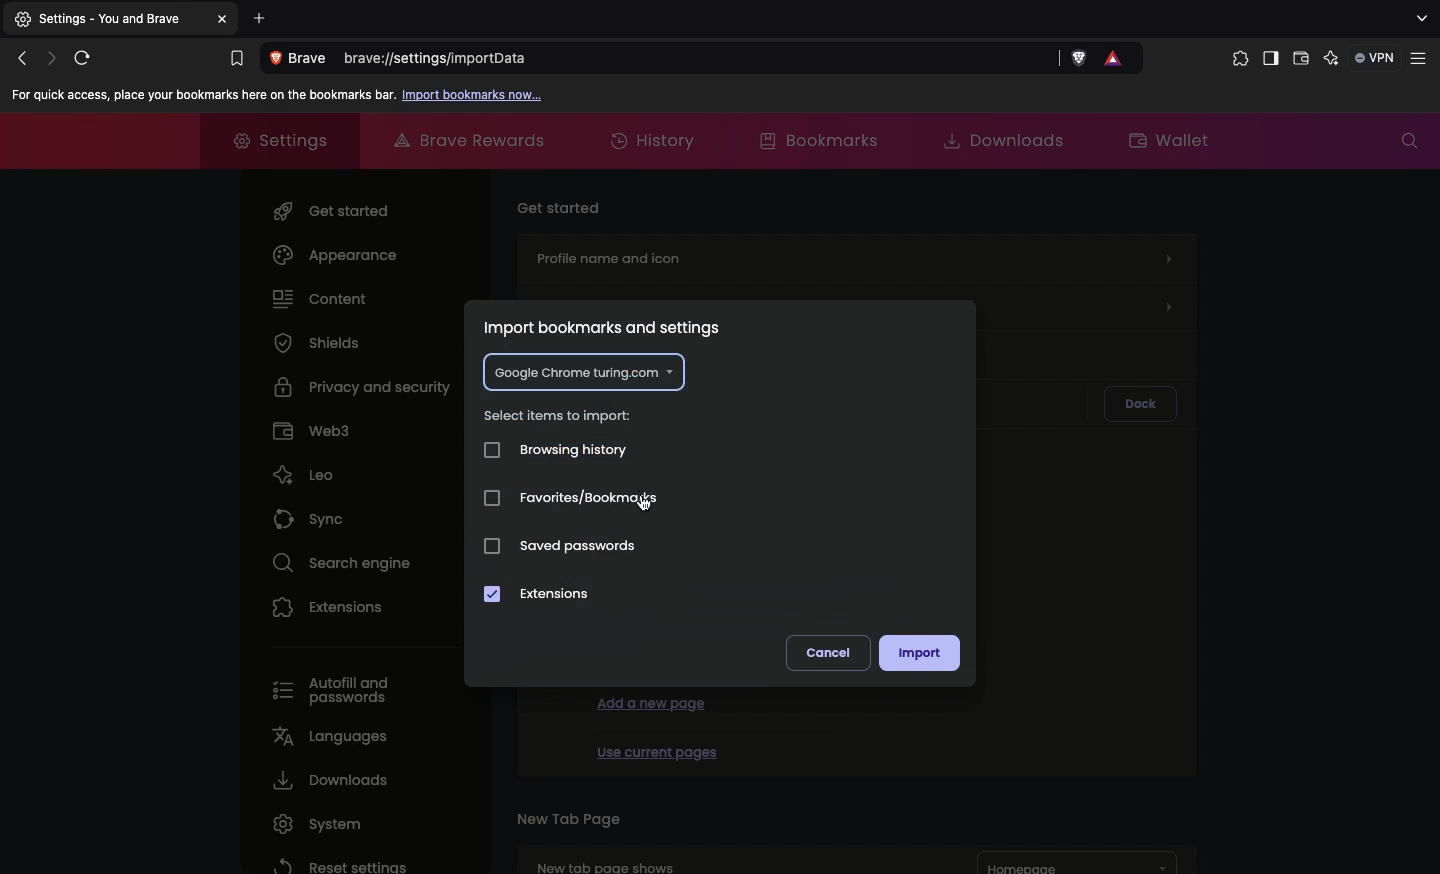 The height and width of the screenshot is (874, 1440). What do you see at coordinates (1331, 59) in the screenshot?
I see `leo AI` at bounding box center [1331, 59].